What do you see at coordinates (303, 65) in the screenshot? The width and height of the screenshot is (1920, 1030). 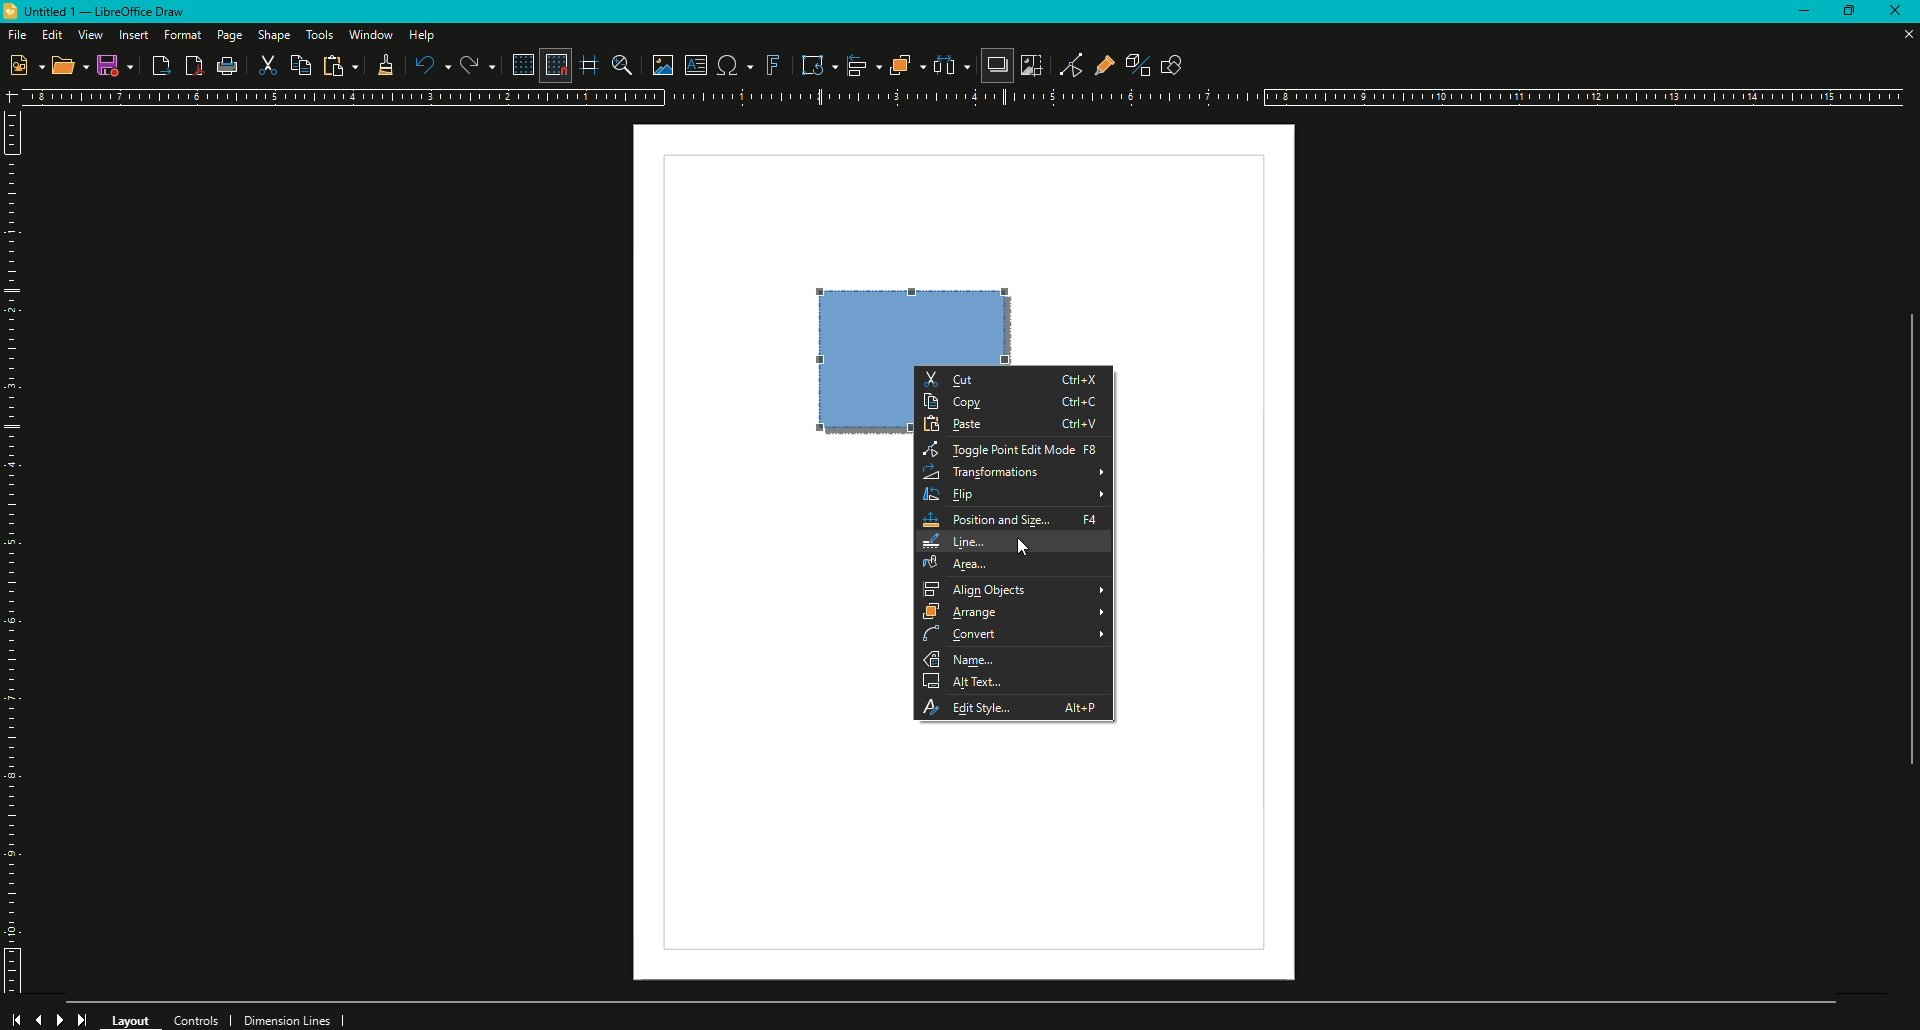 I see `Copy` at bounding box center [303, 65].